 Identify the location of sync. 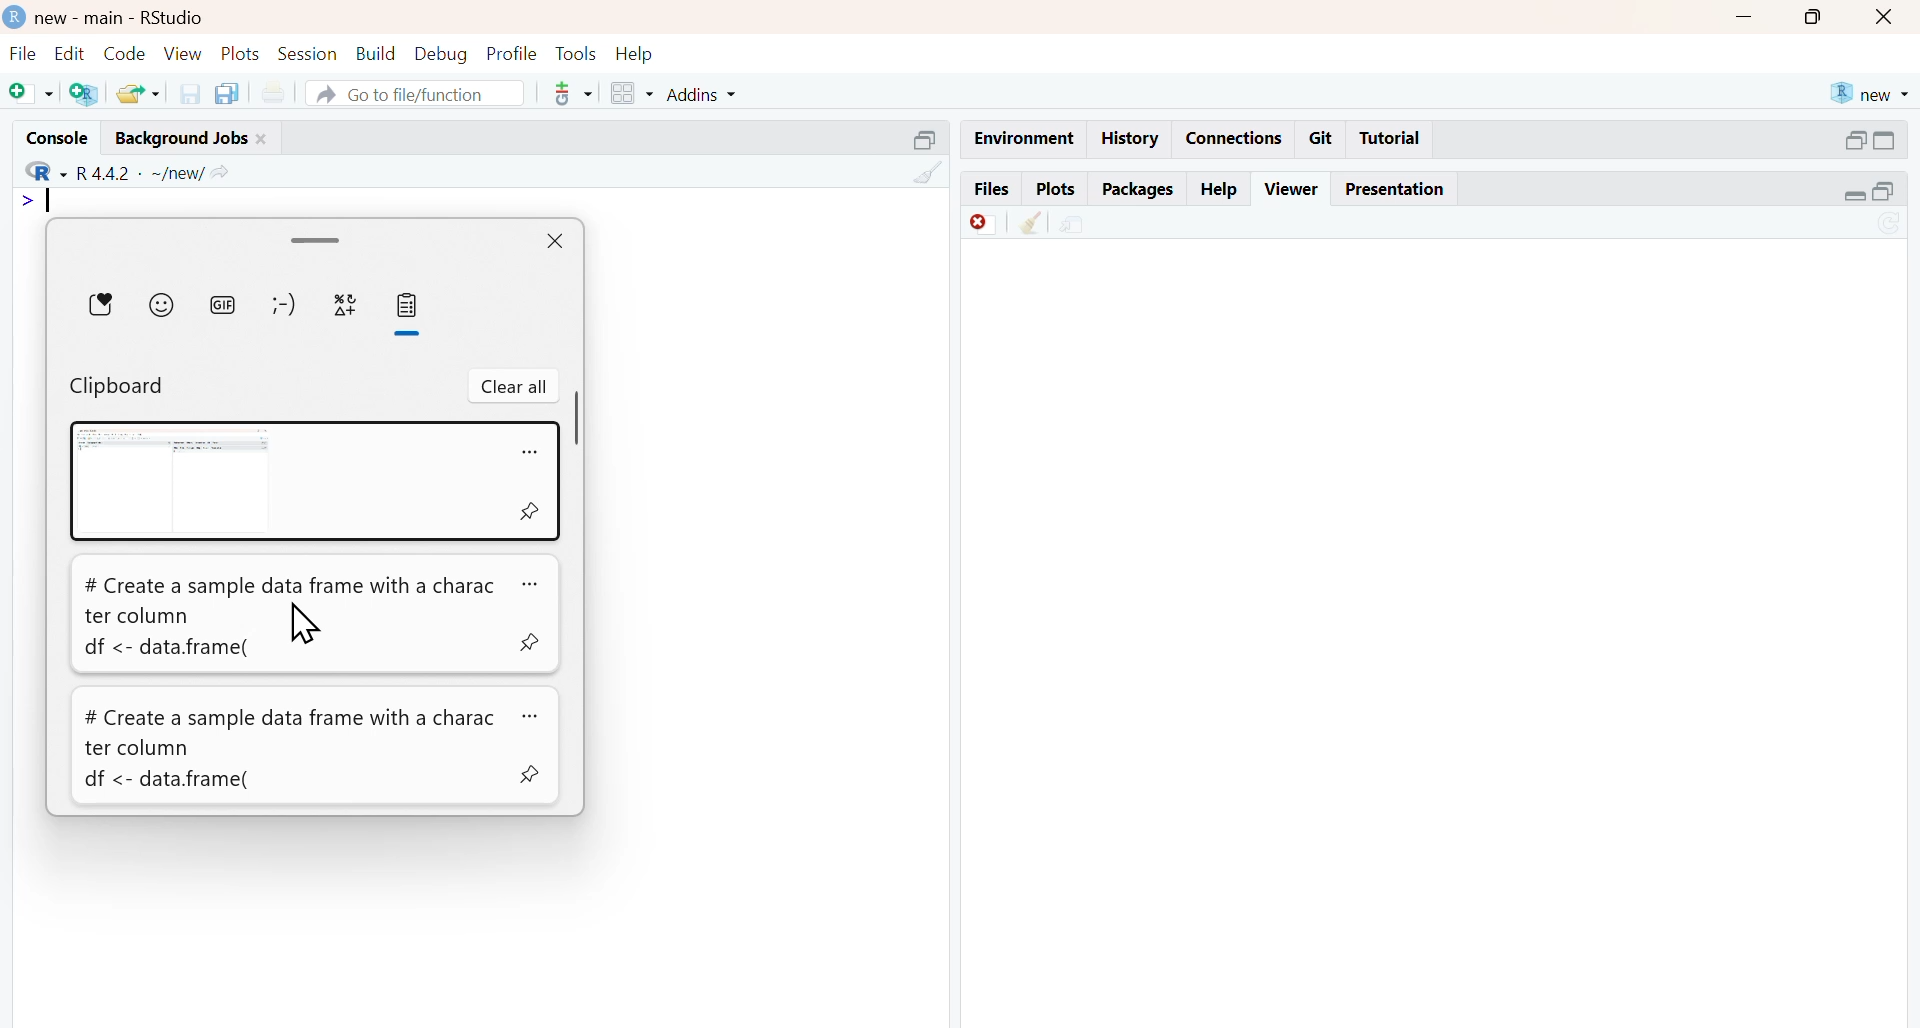
(1892, 225).